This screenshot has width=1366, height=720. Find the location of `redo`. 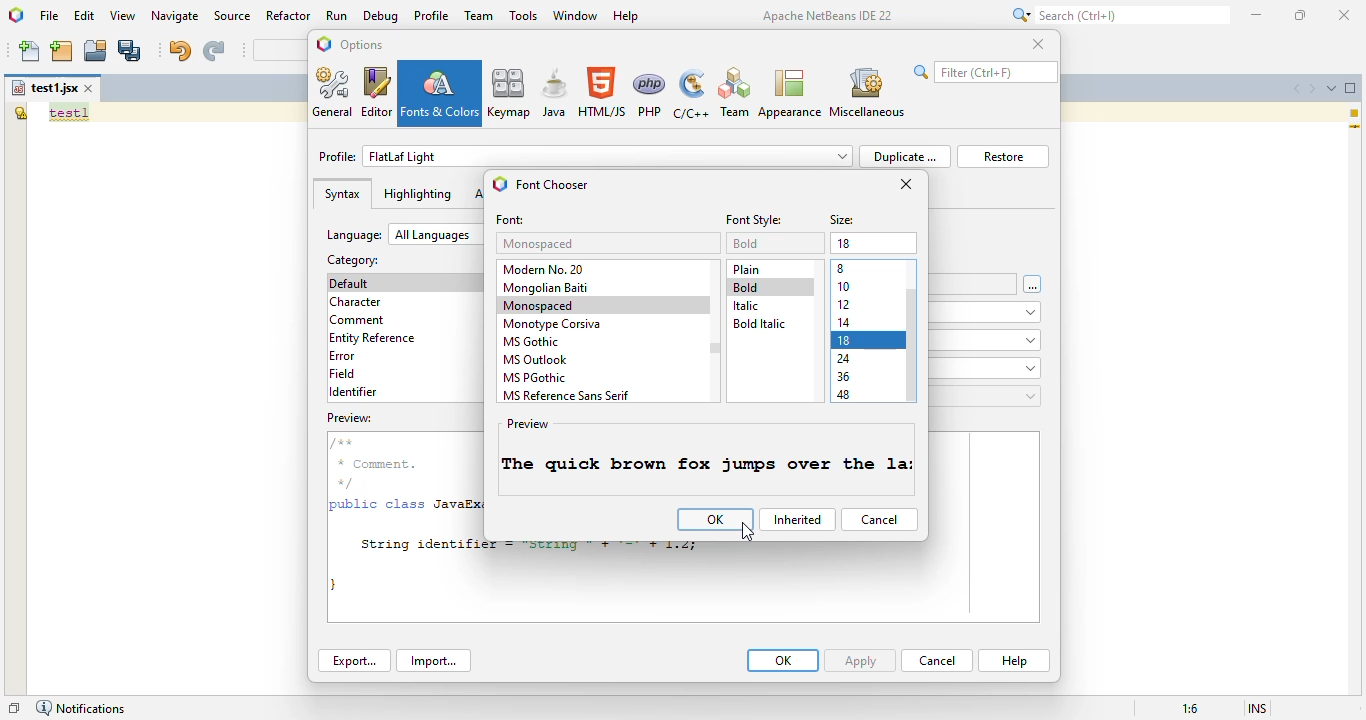

redo is located at coordinates (213, 51).